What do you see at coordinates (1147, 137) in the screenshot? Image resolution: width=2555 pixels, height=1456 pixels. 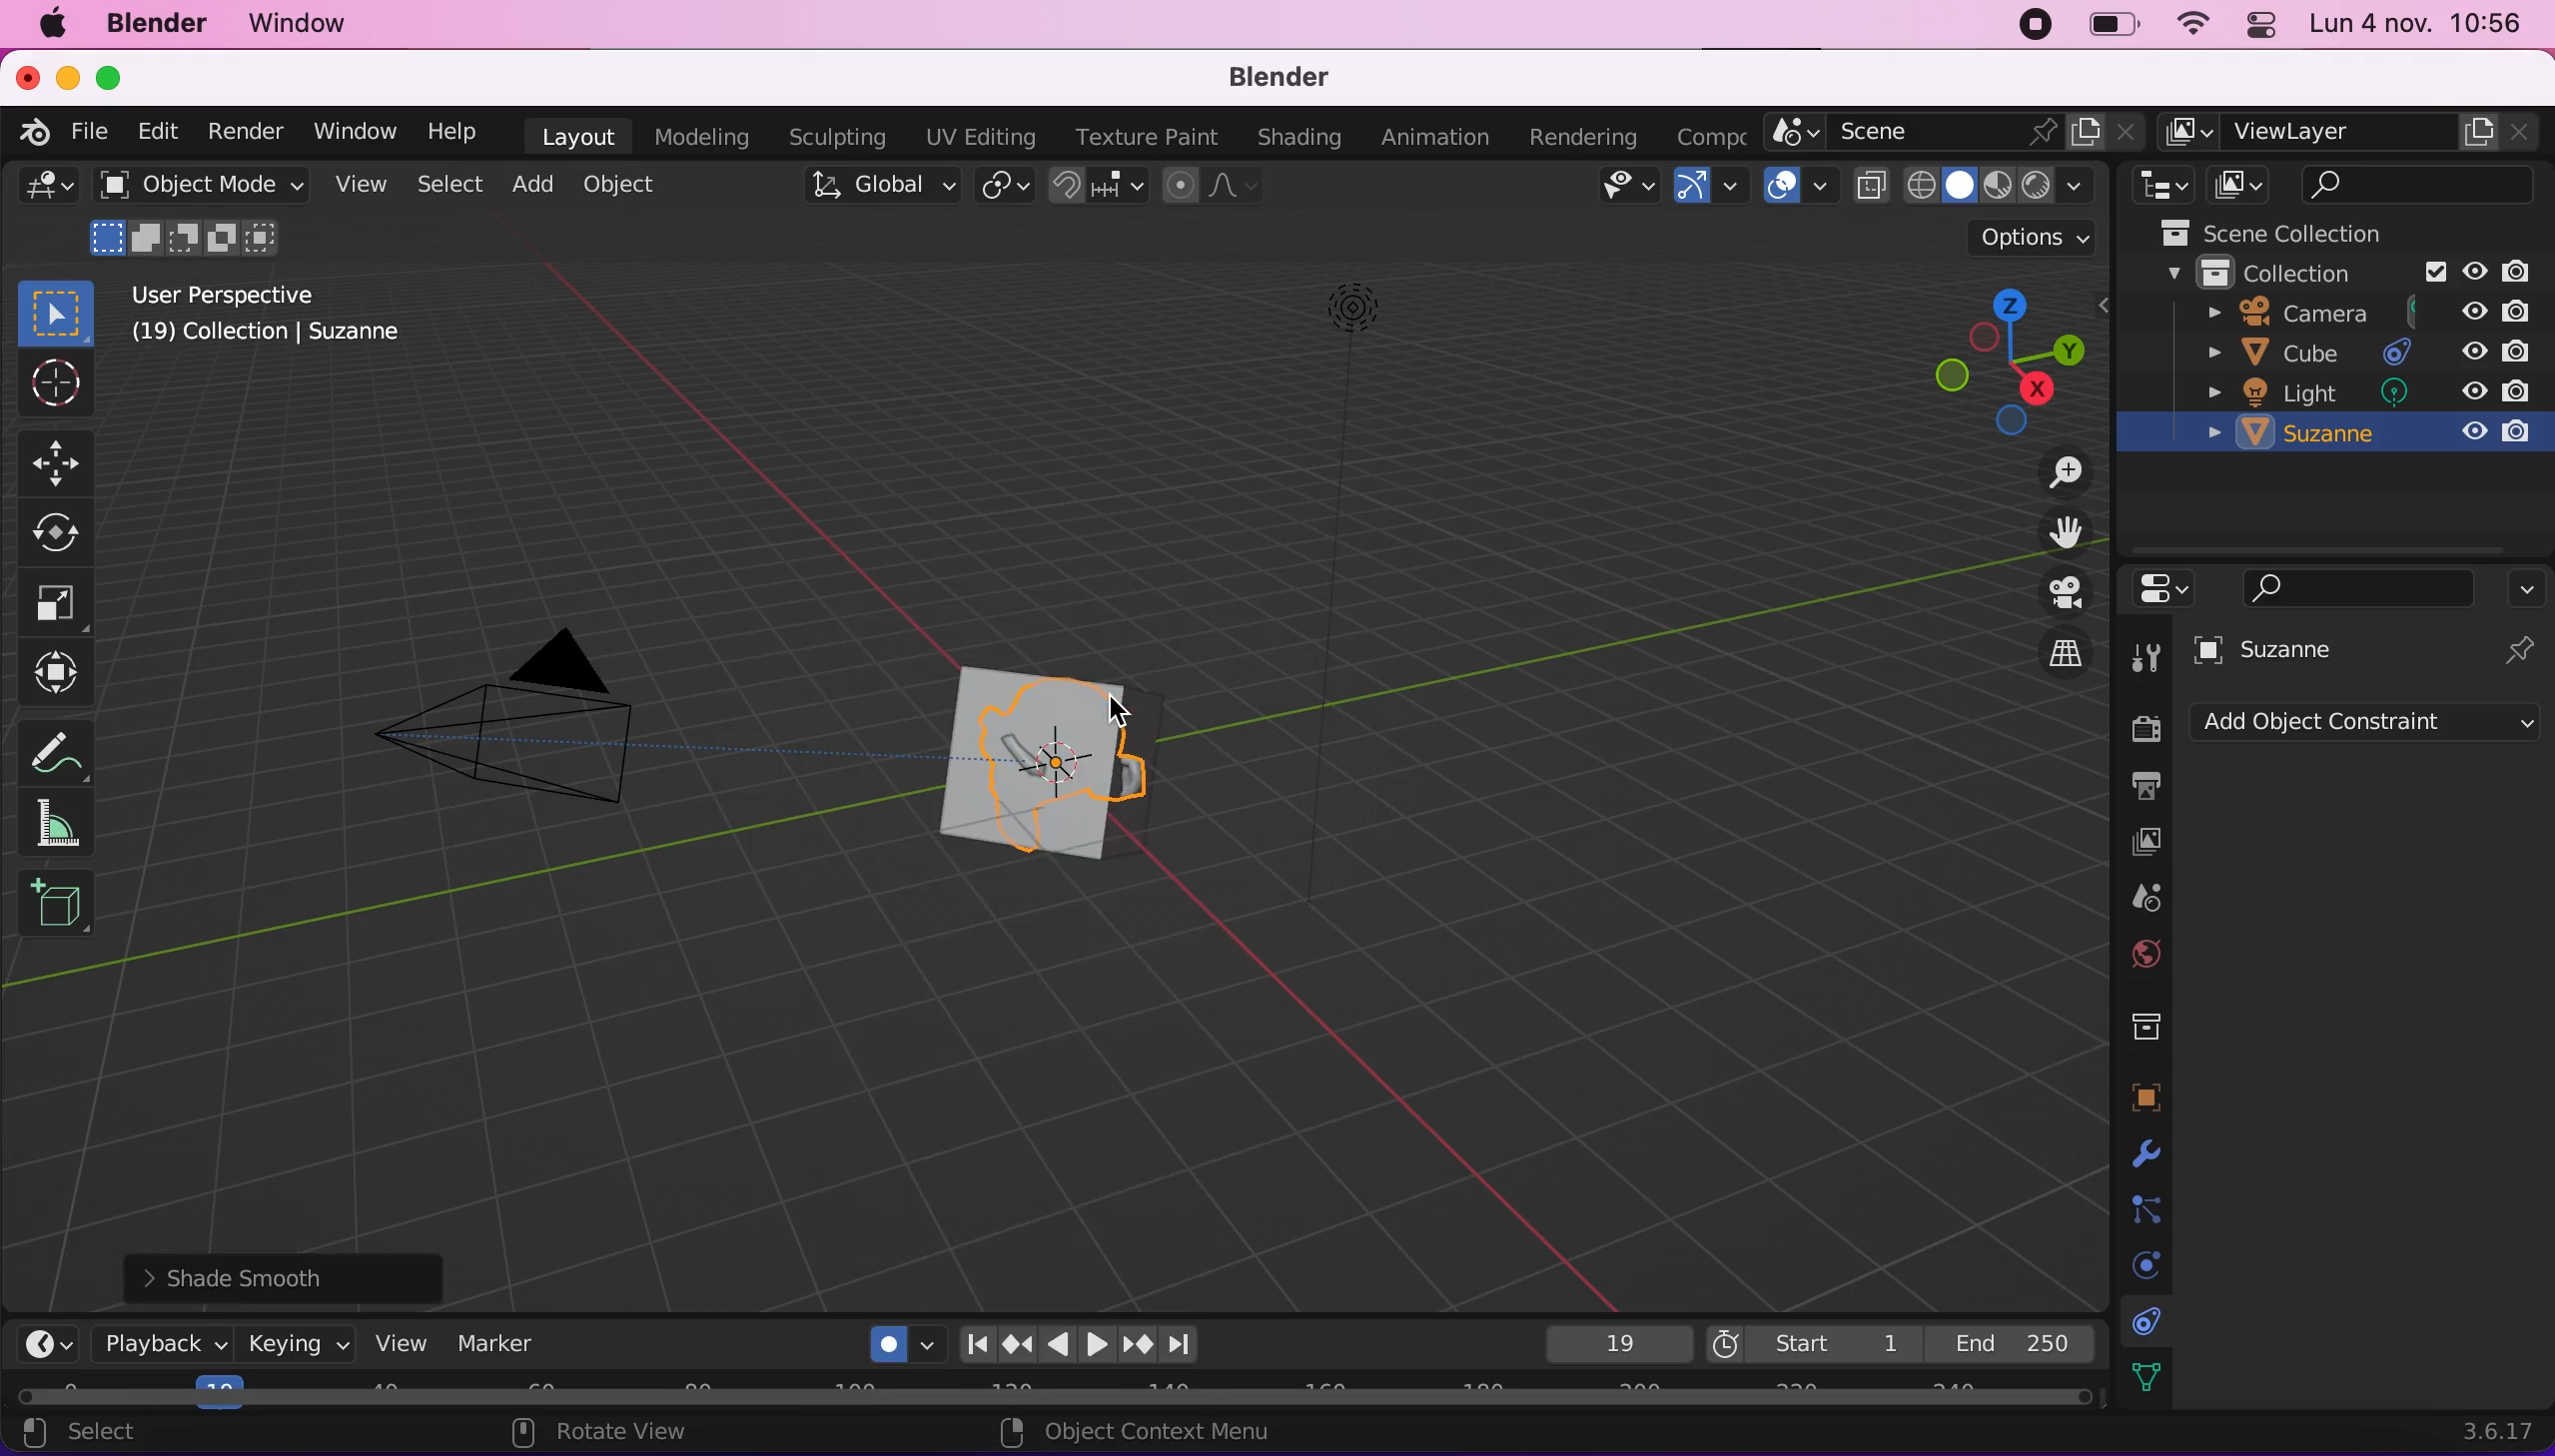 I see `texture paint` at bounding box center [1147, 137].